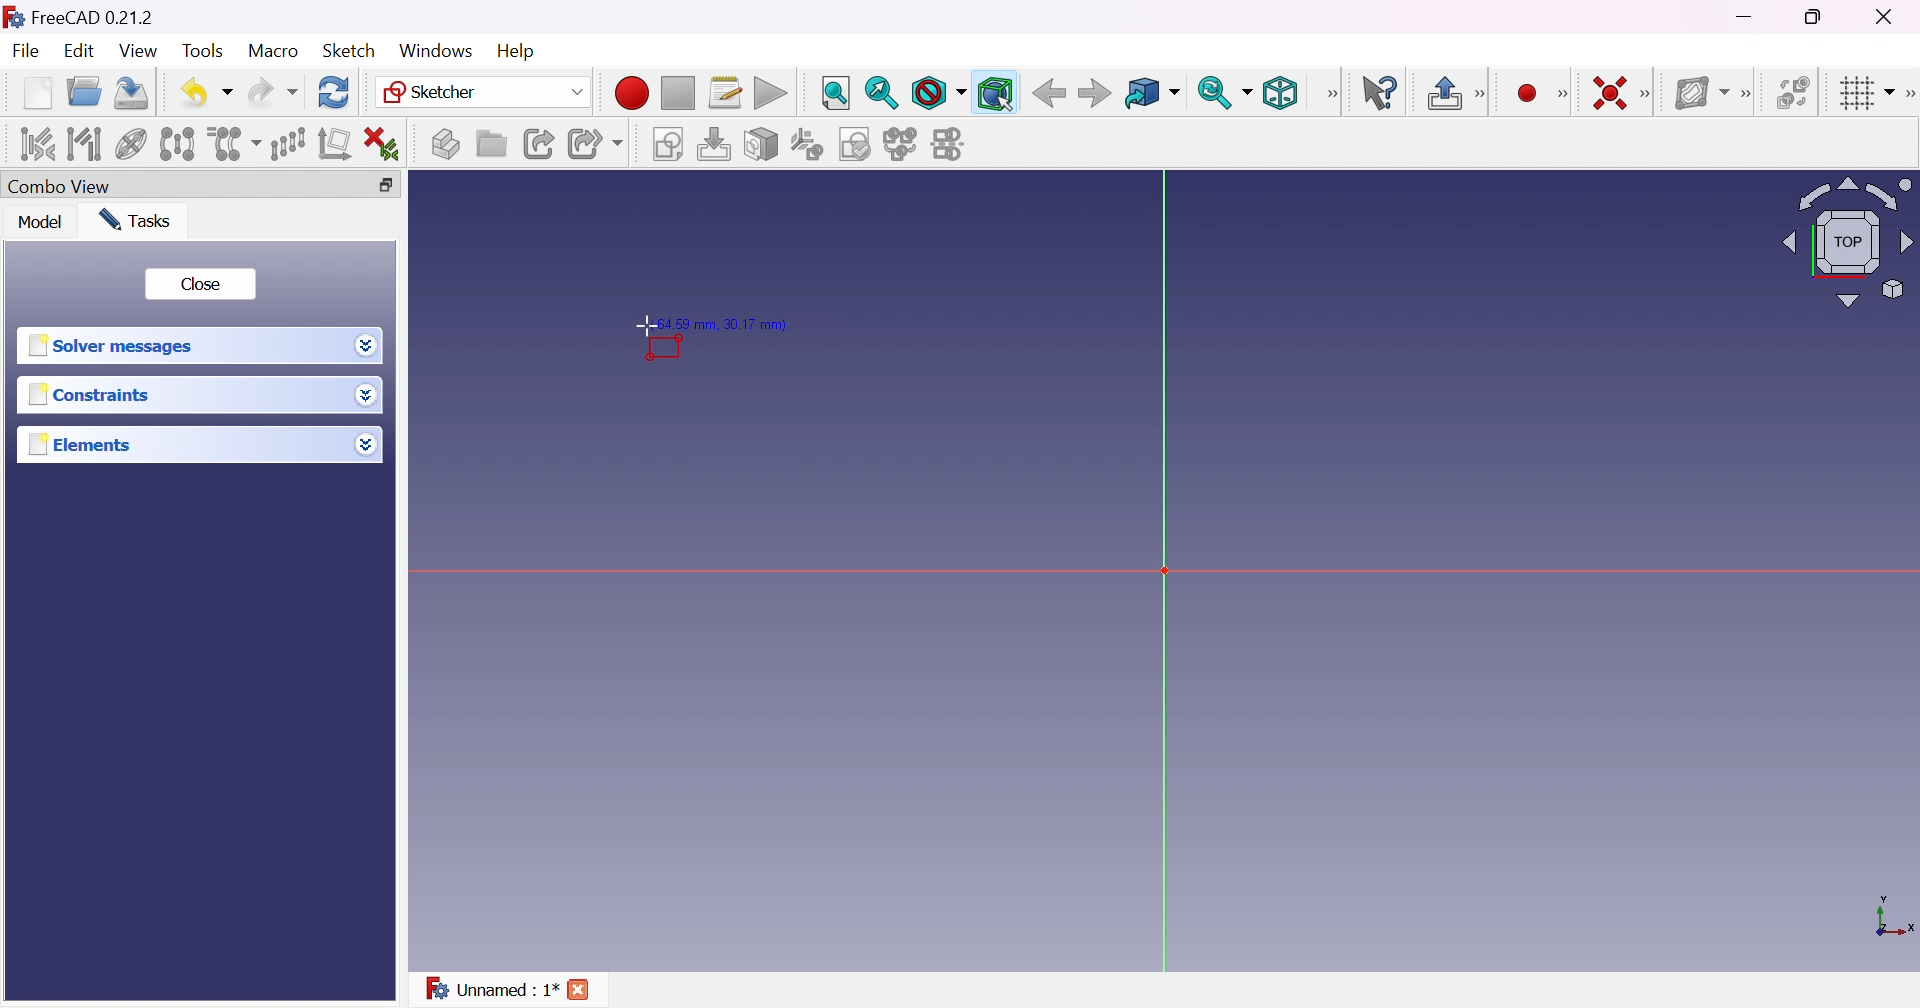  Describe the element at coordinates (1701, 92) in the screenshot. I see `Show/hide B-spline information layer` at that location.